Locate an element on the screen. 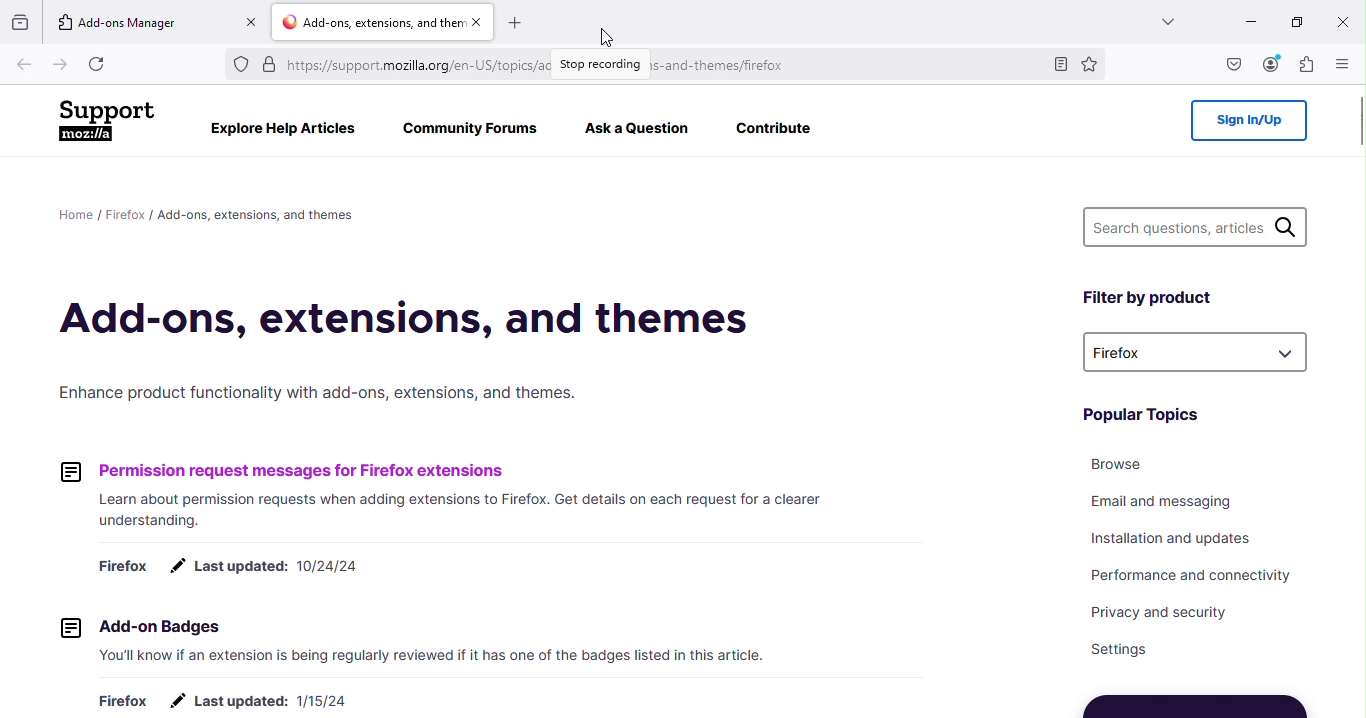 Image resolution: width=1366 pixels, height=718 pixels. You'll know if an extension is being regularly reviewed if it has one of the badges listed in this article. is located at coordinates (430, 658).